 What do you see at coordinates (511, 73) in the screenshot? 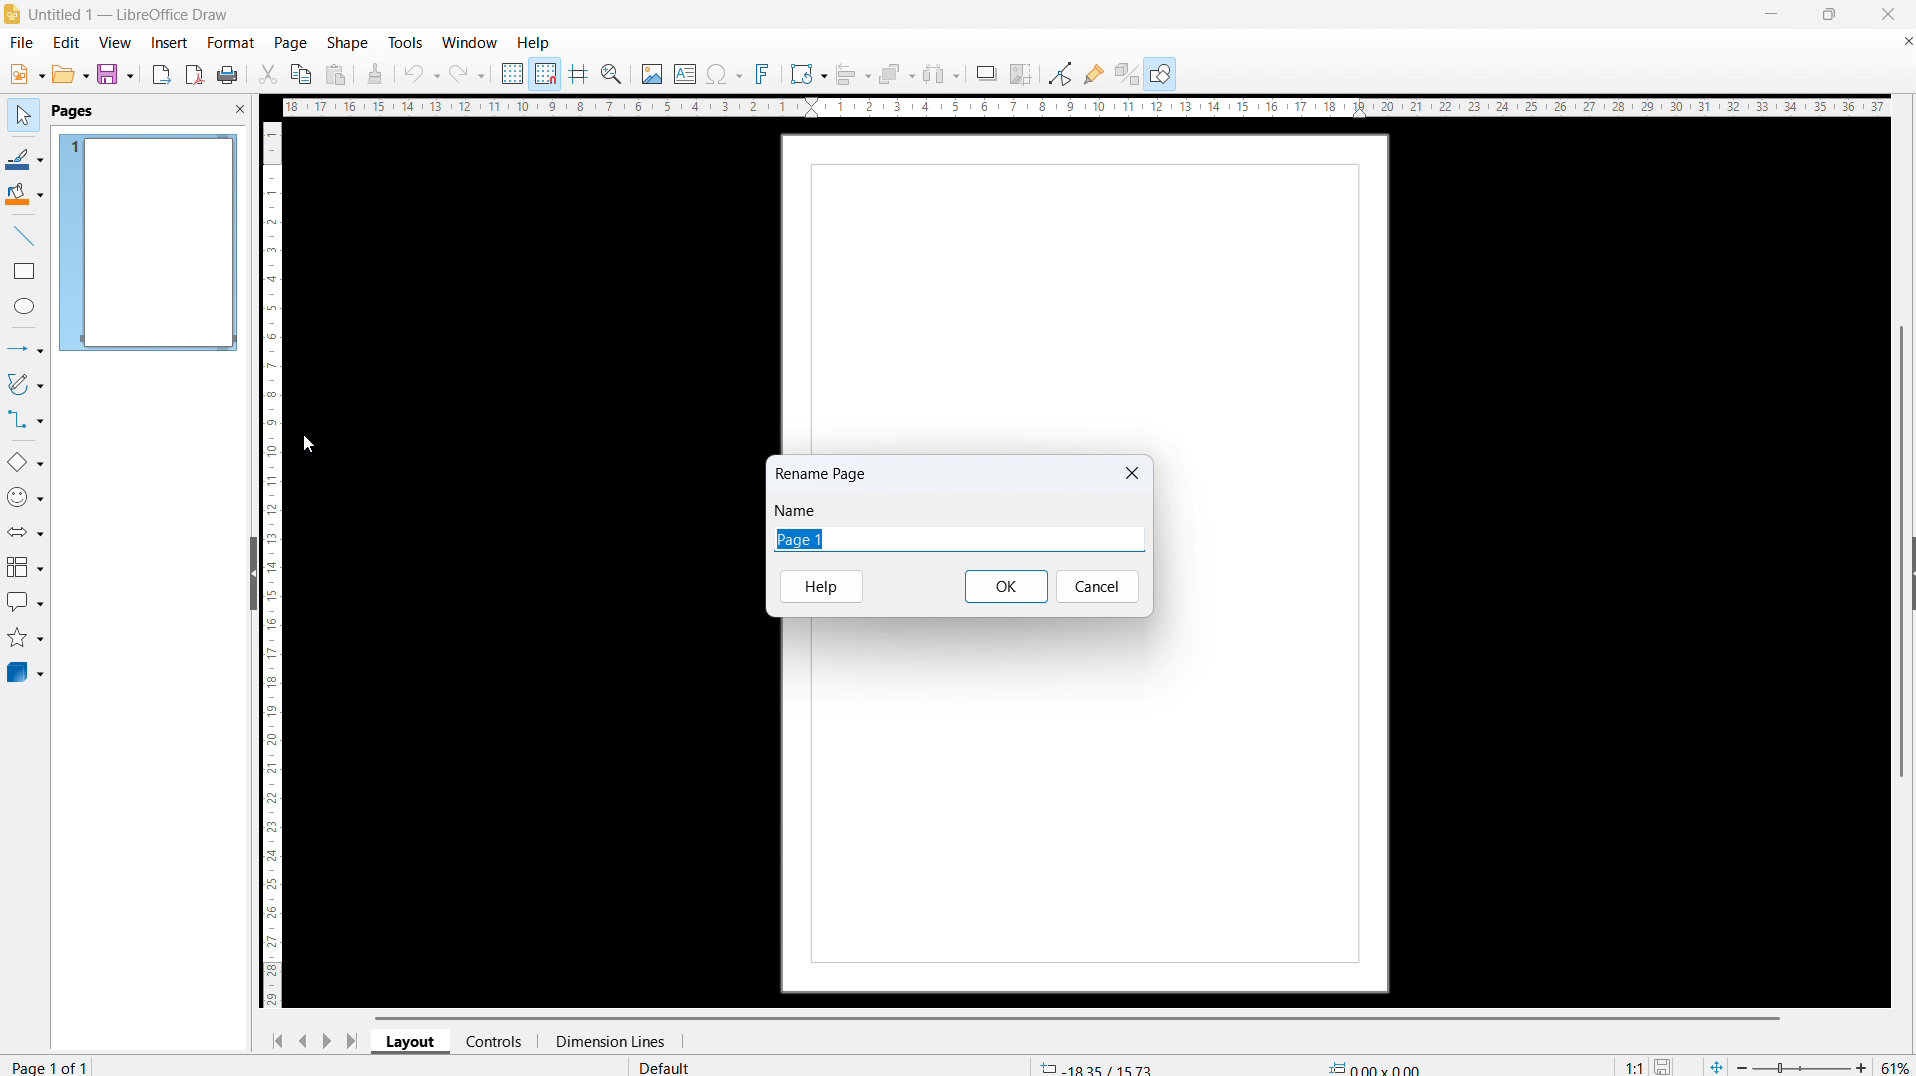
I see `display grid` at bounding box center [511, 73].